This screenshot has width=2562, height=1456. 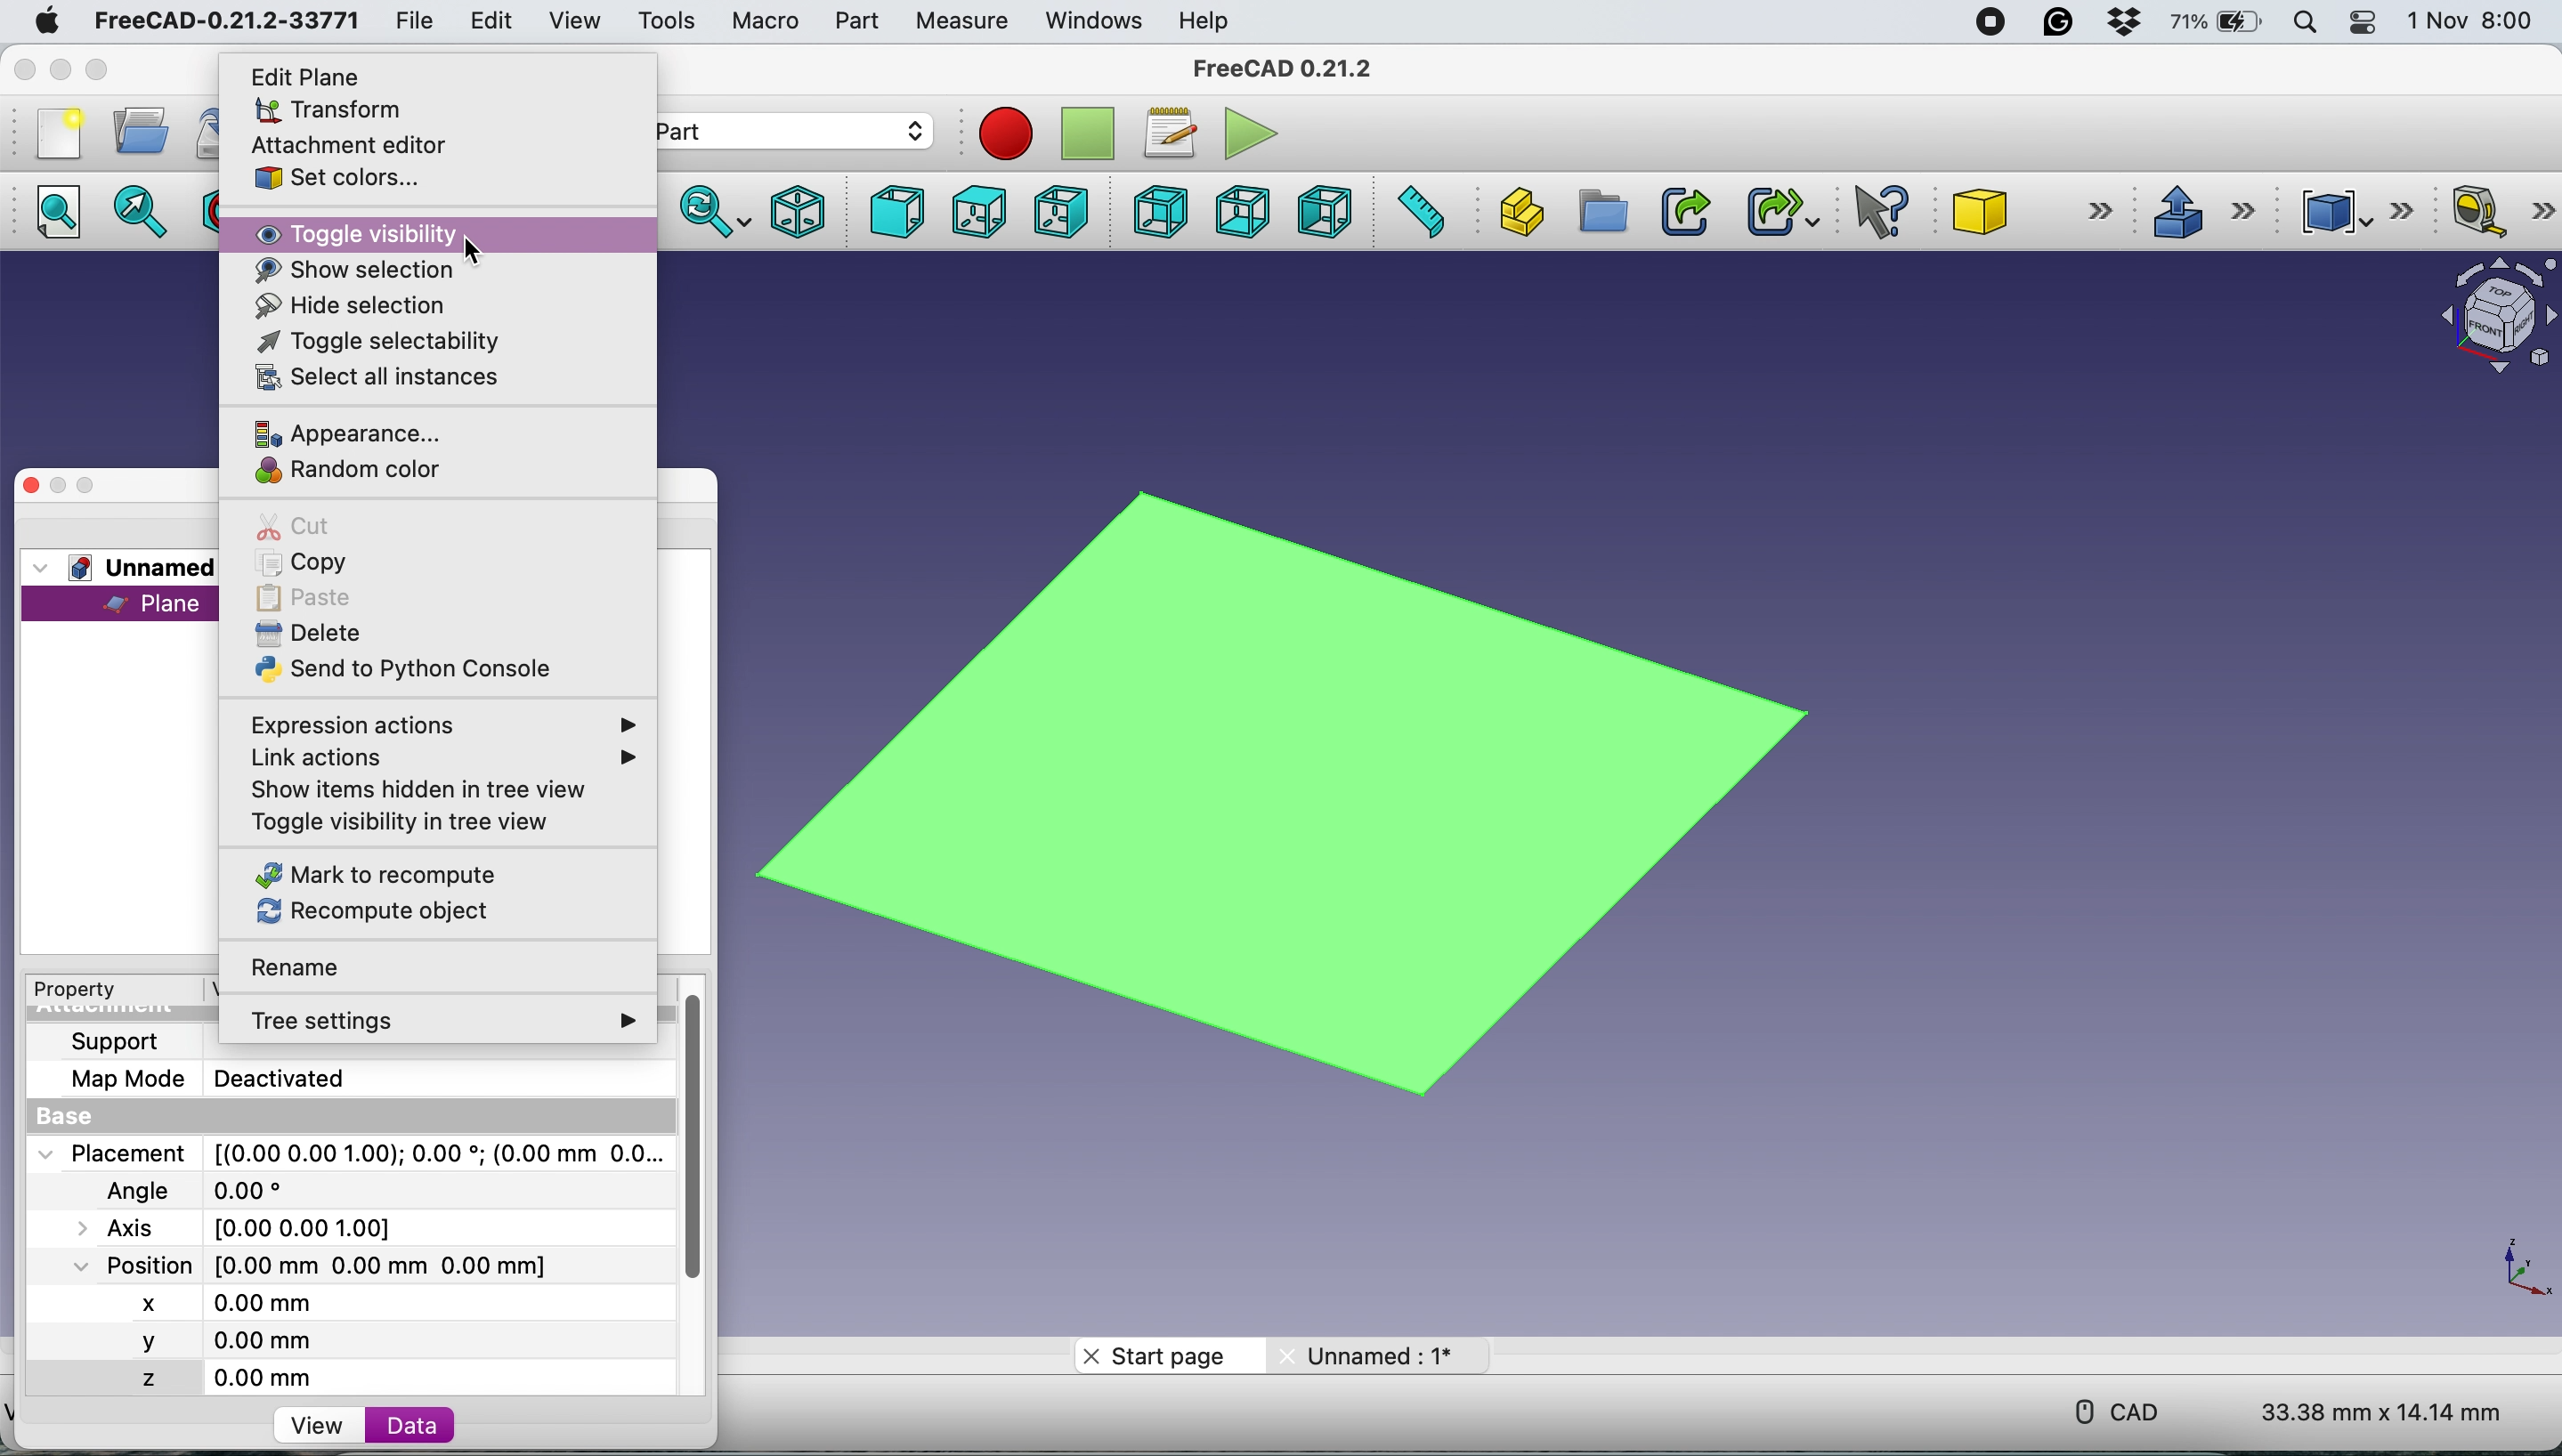 I want to click on left, so click(x=1323, y=213).